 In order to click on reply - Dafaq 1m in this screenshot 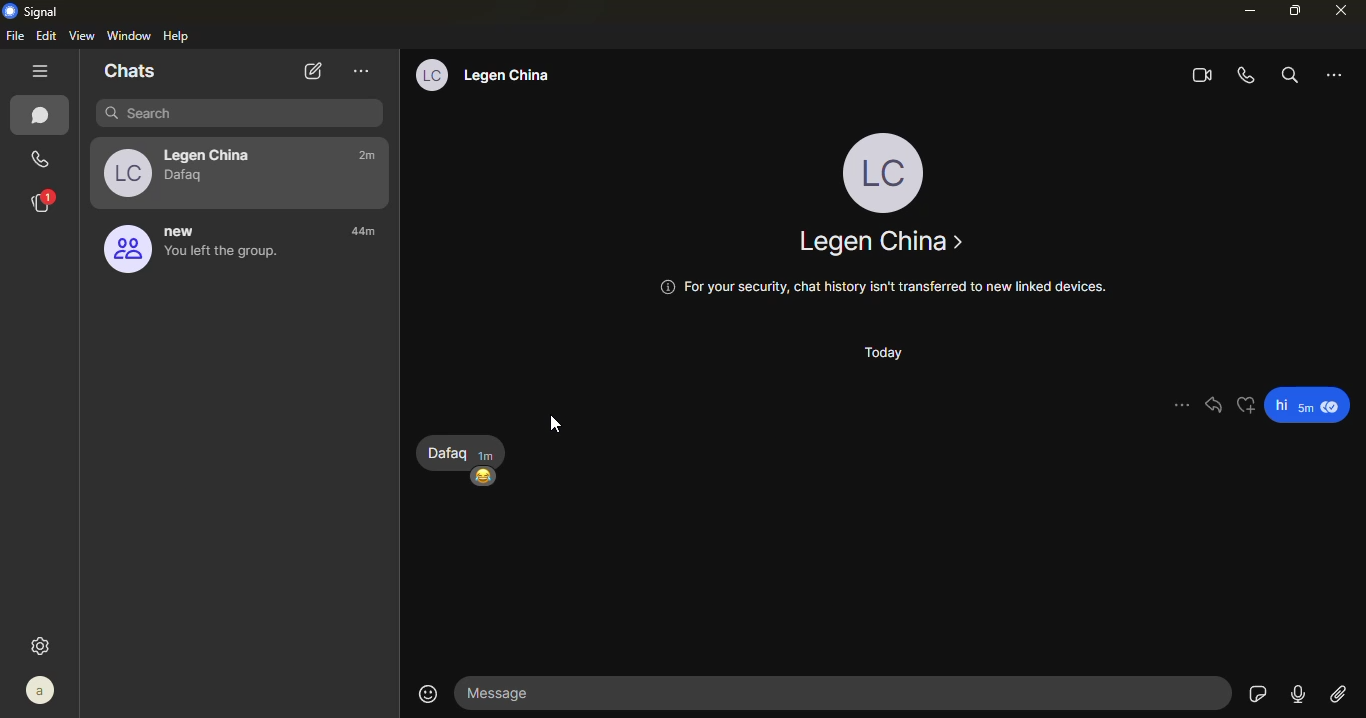, I will do `click(463, 450)`.